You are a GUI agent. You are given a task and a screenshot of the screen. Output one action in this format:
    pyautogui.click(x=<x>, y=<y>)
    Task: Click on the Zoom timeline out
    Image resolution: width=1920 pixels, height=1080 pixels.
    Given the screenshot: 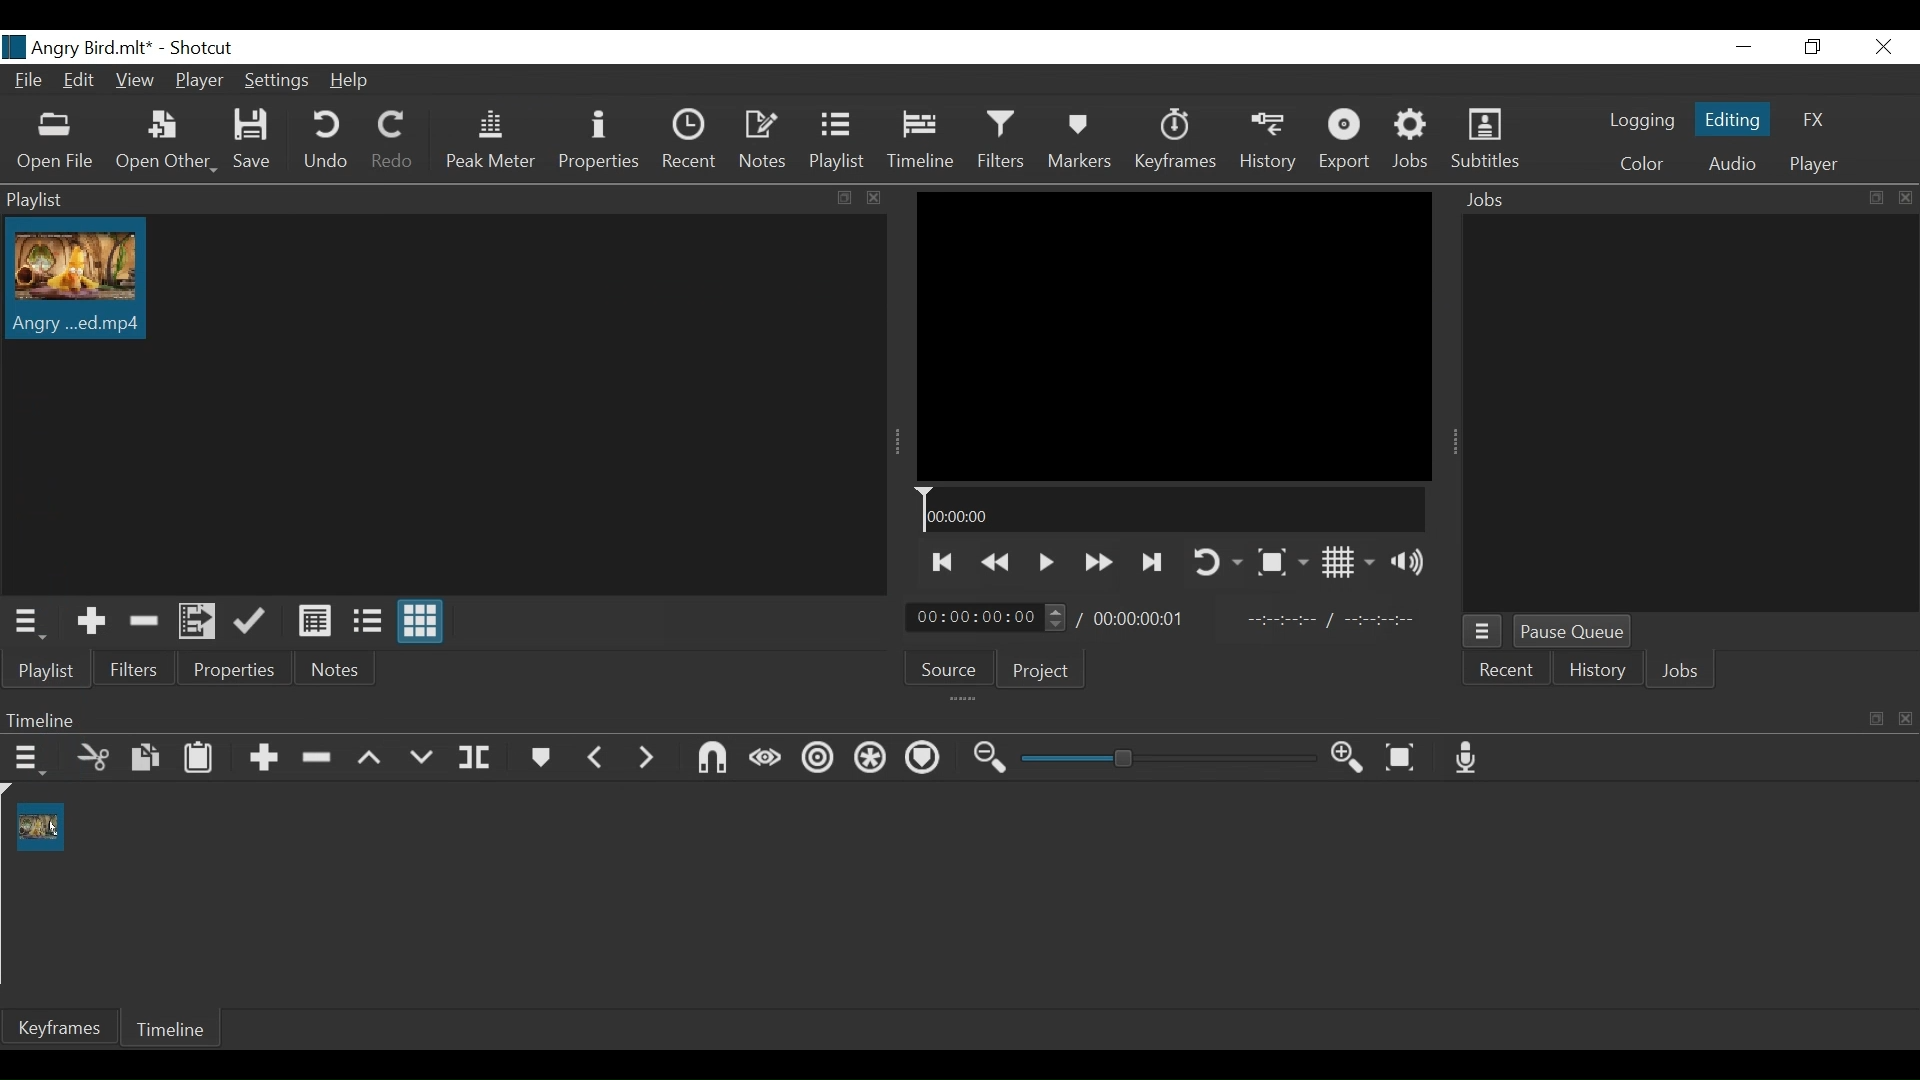 What is the action you would take?
    pyautogui.click(x=993, y=758)
    